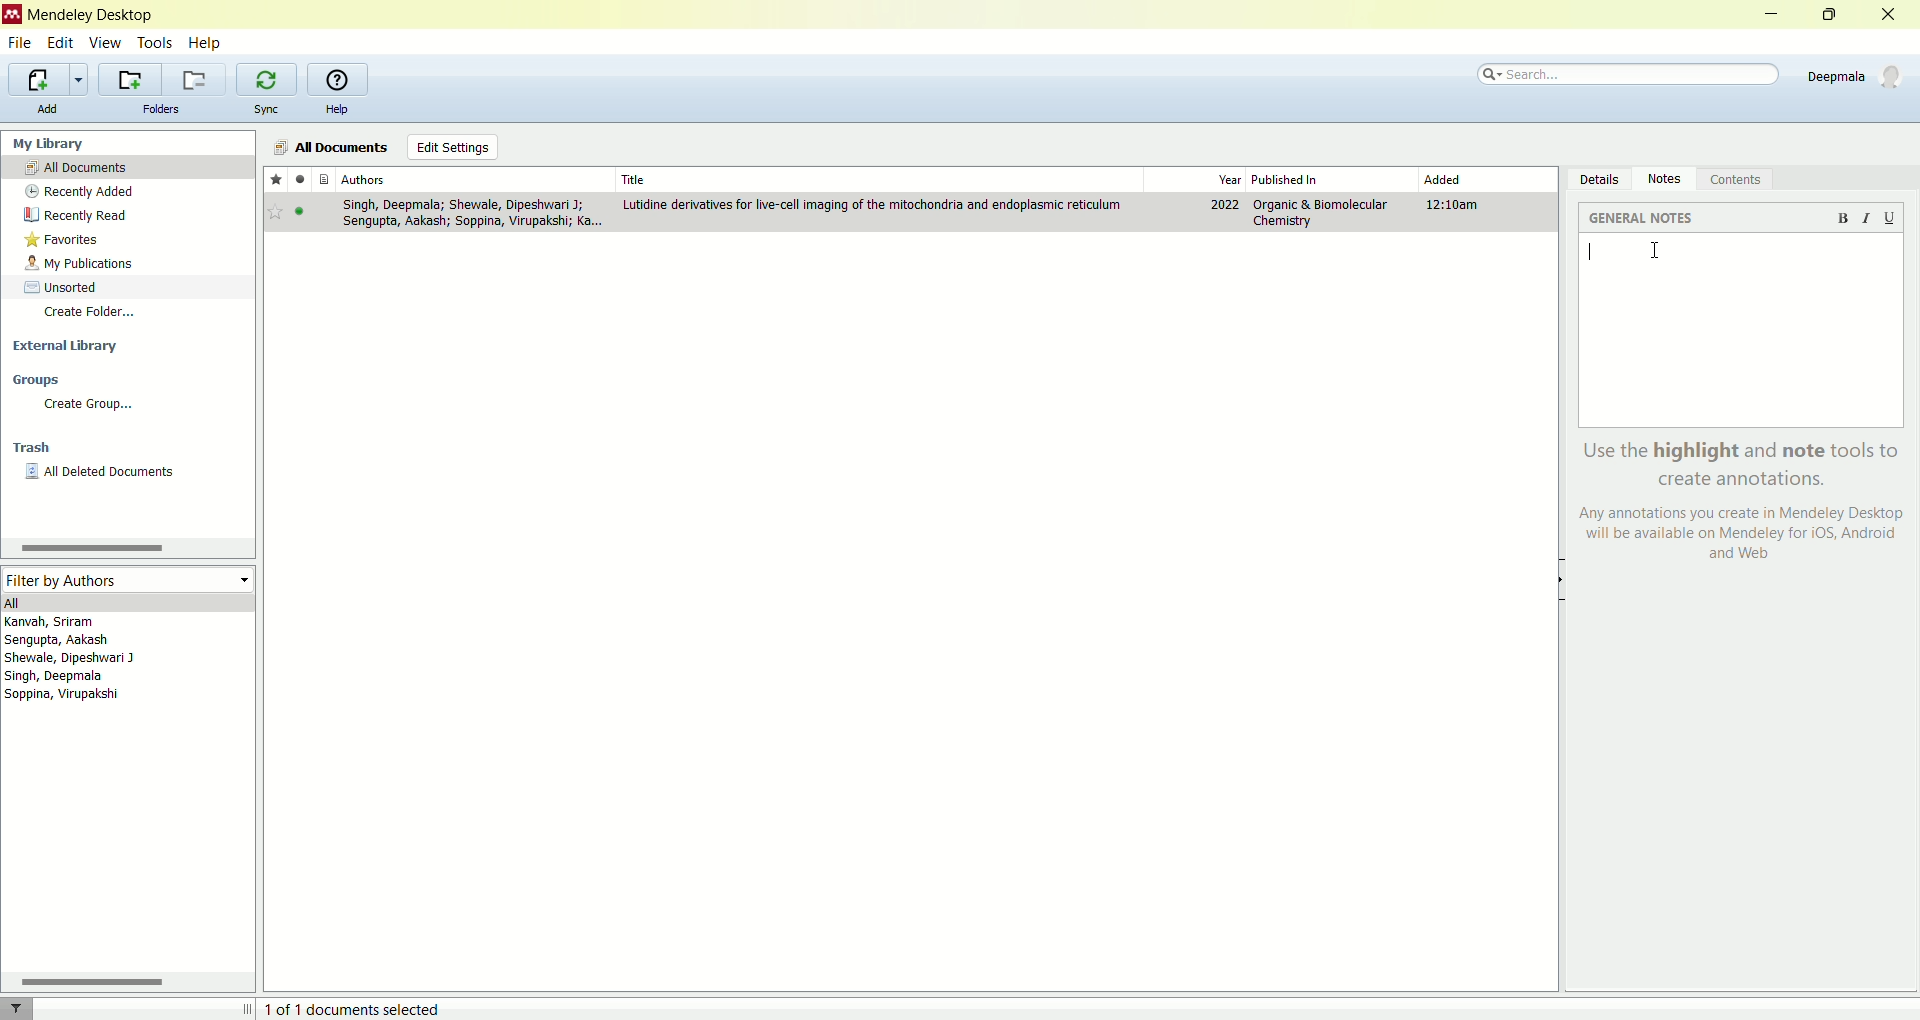 The height and width of the screenshot is (1020, 1920). I want to click on Input text, so click(1584, 257).